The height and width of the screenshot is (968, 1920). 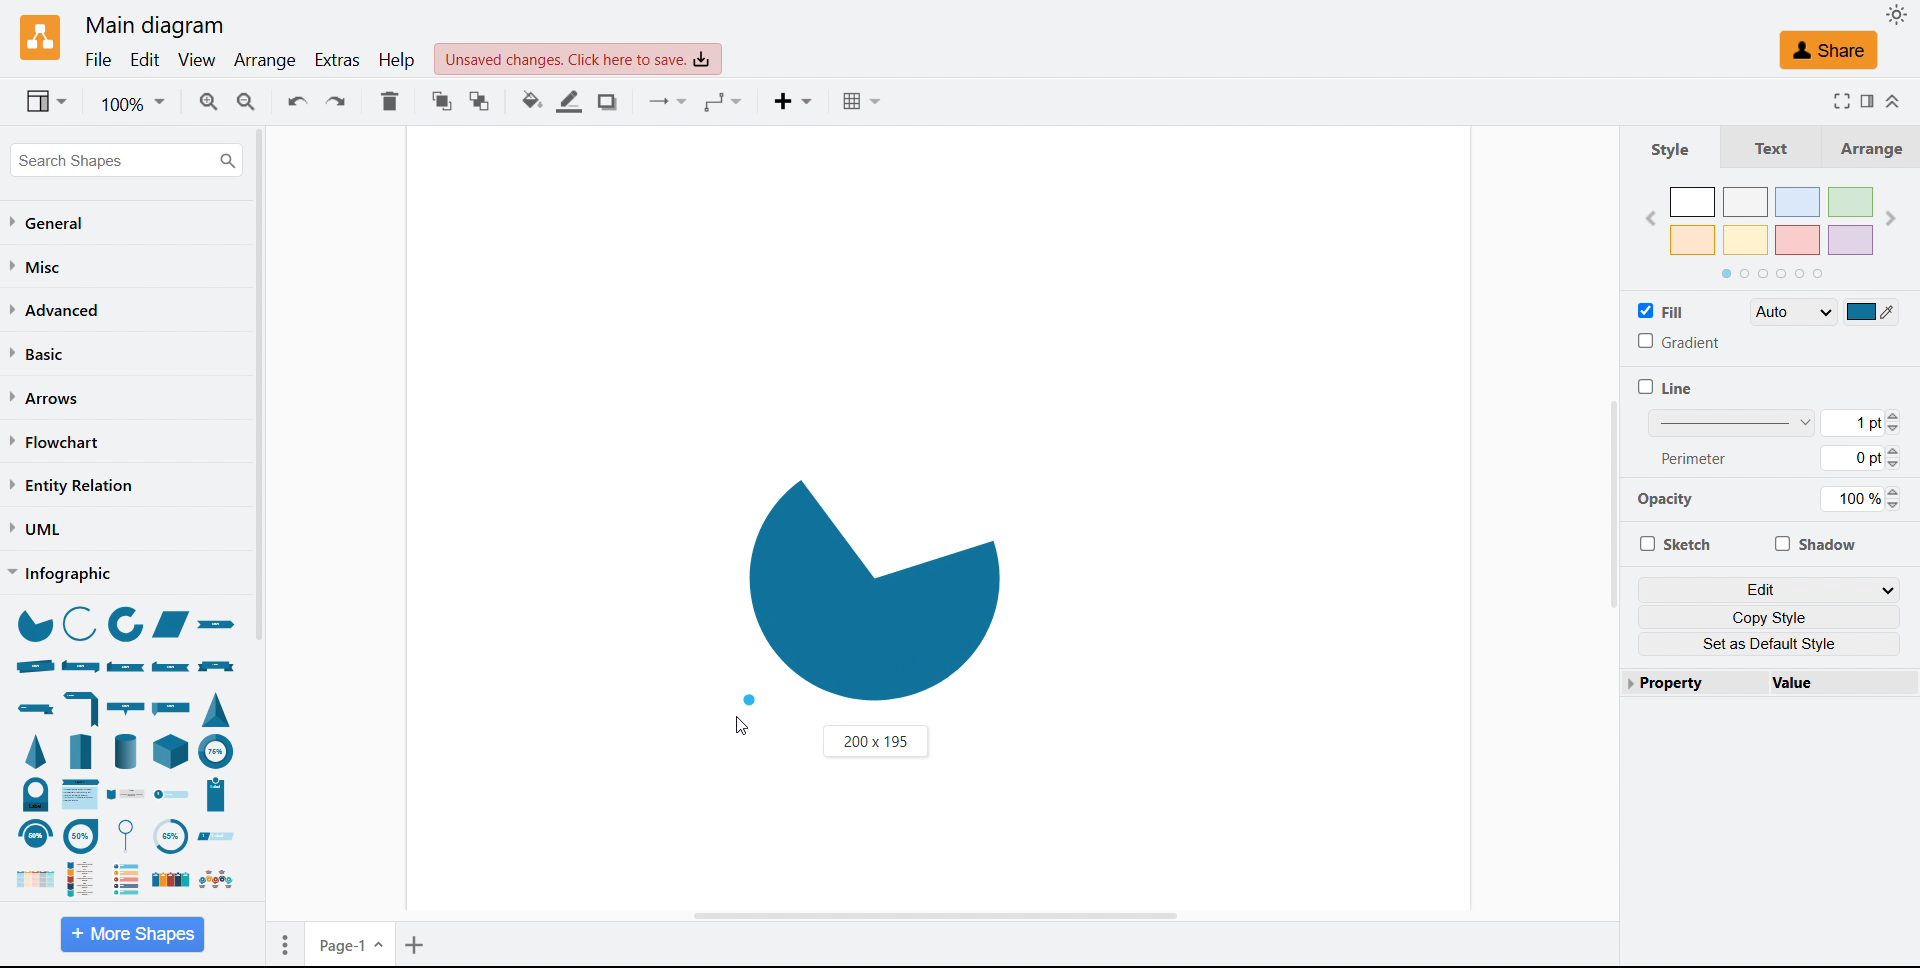 What do you see at coordinates (443, 101) in the screenshot?
I see `To front ` at bounding box center [443, 101].